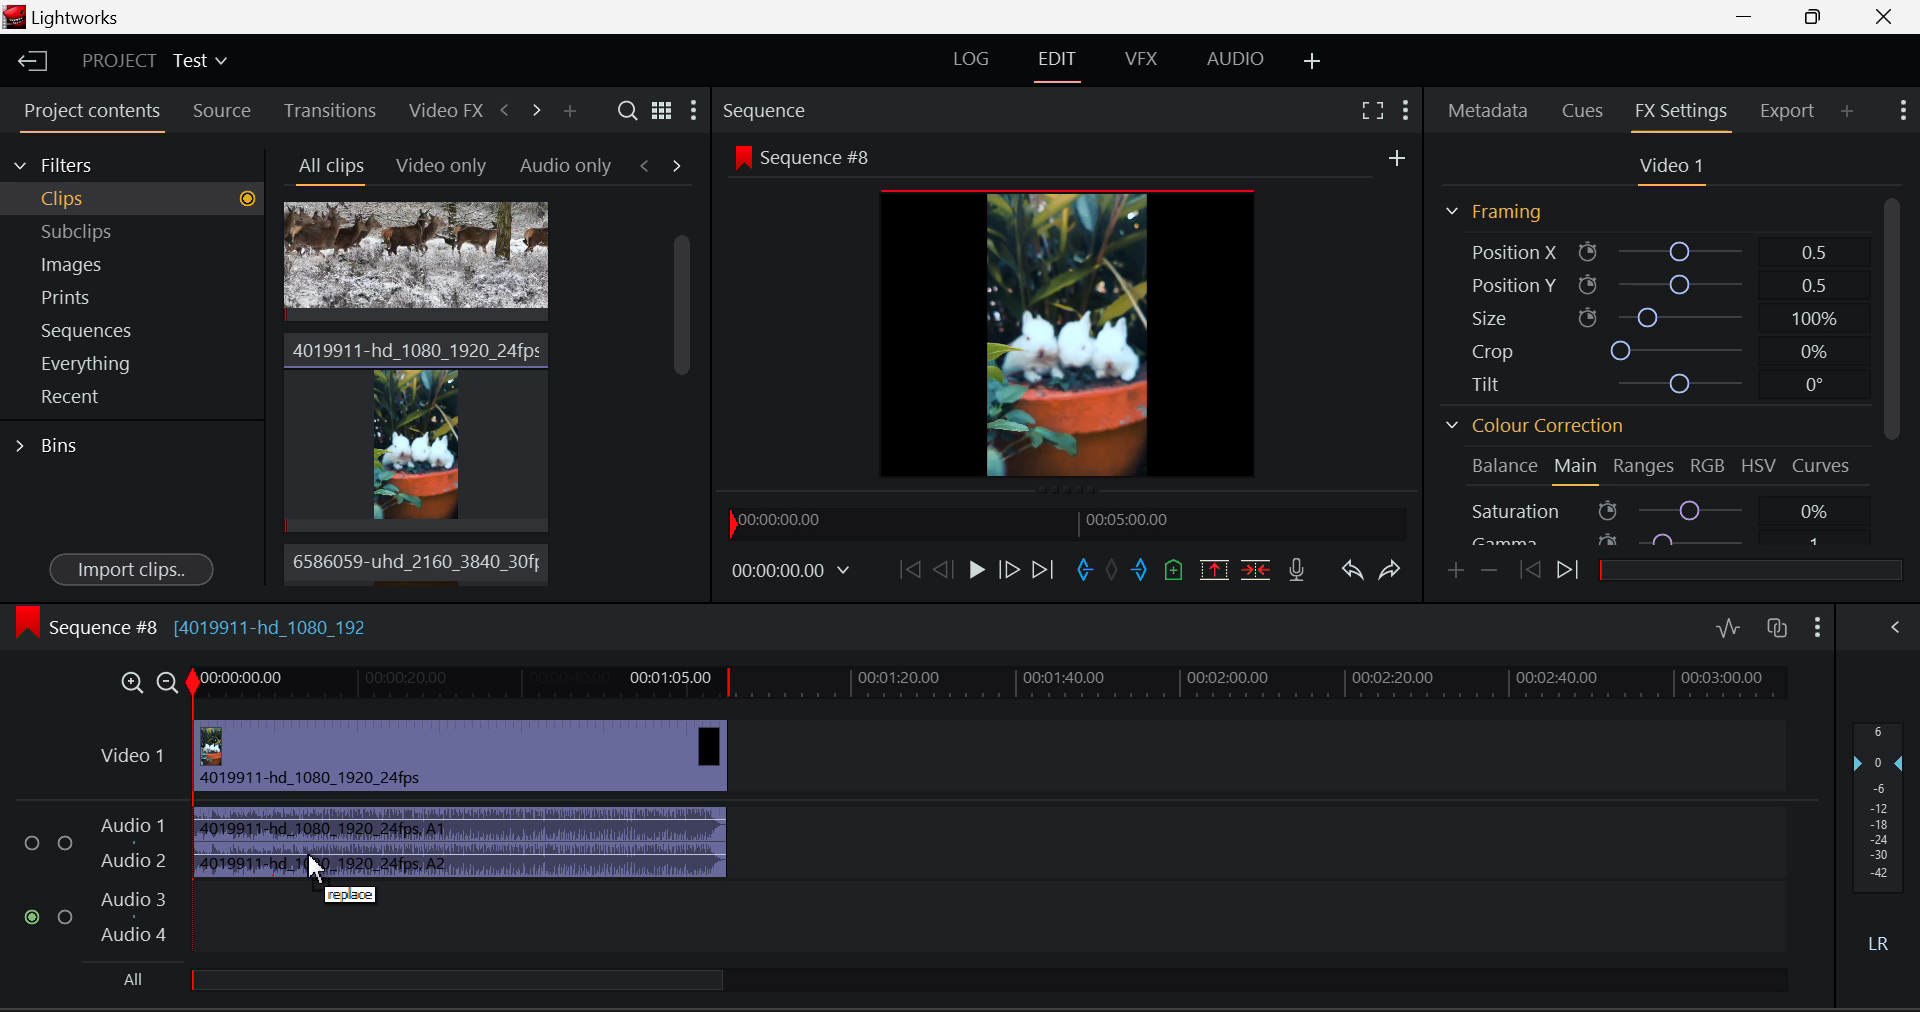 Image resolution: width=1920 pixels, height=1012 pixels. I want to click on Minimize, so click(1817, 17).